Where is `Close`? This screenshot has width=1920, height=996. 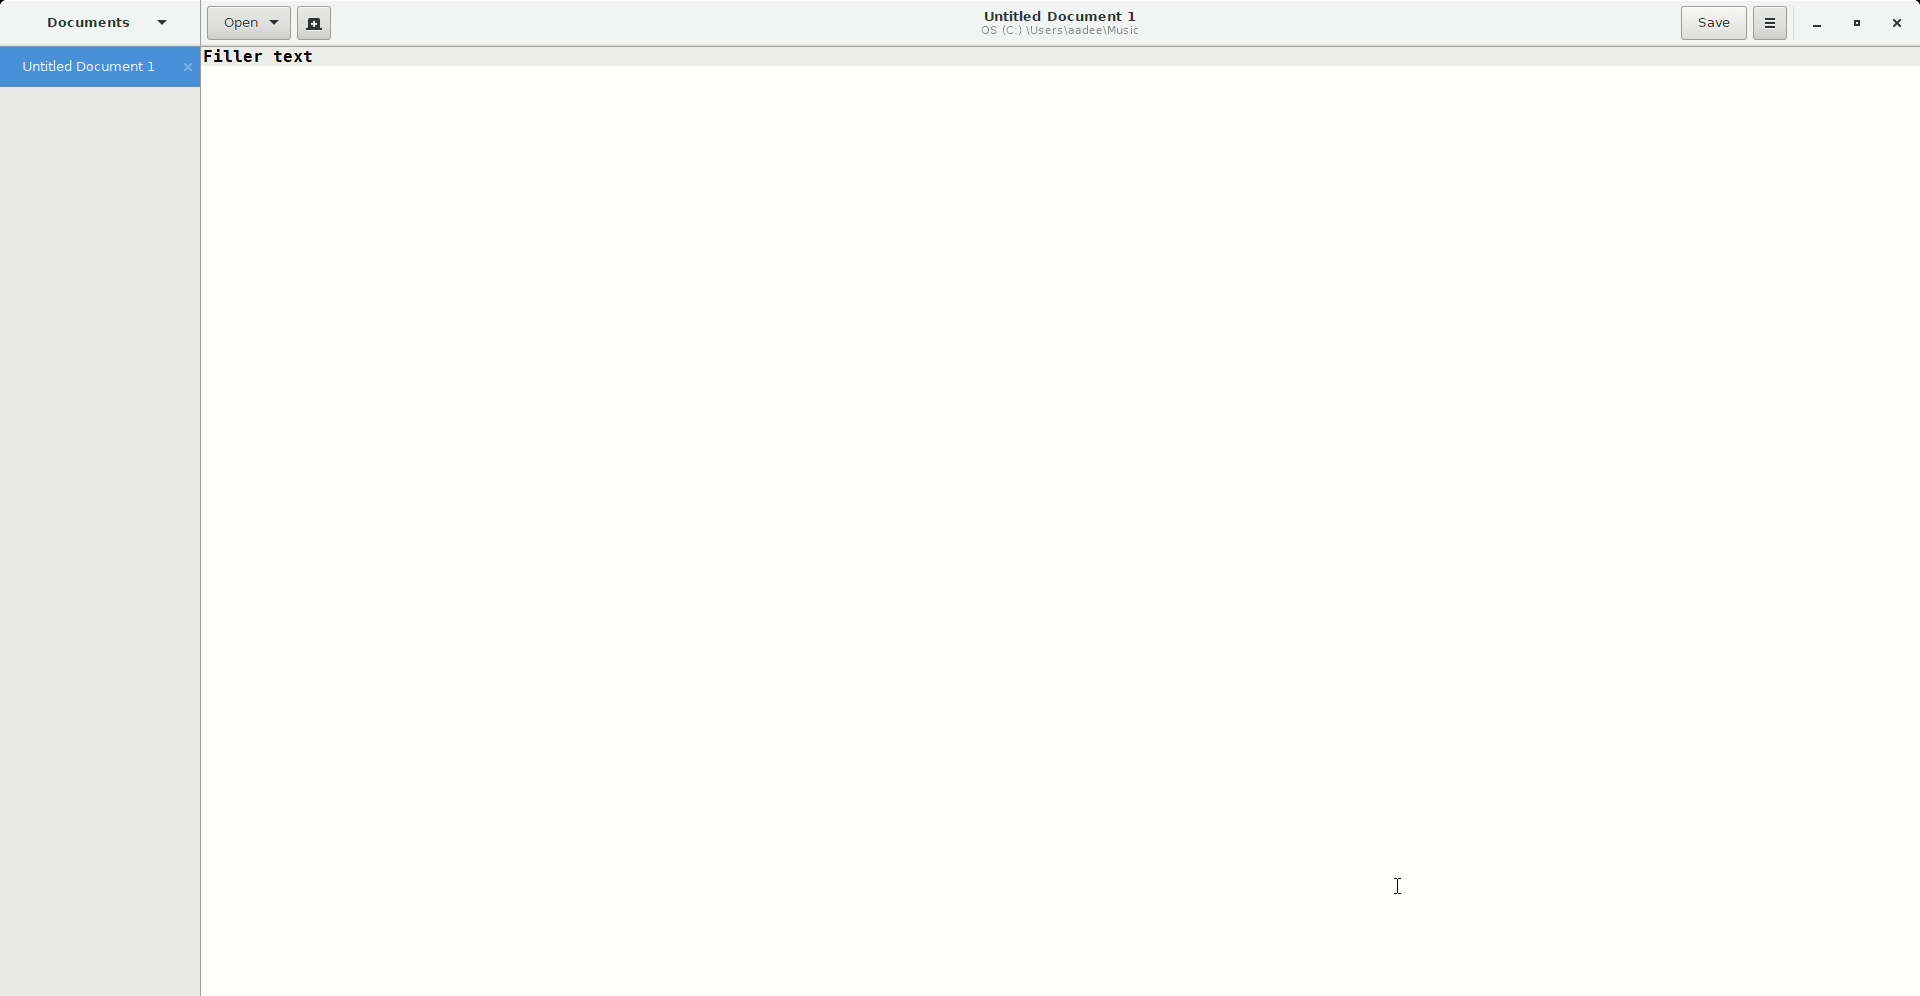
Close is located at coordinates (1901, 25).